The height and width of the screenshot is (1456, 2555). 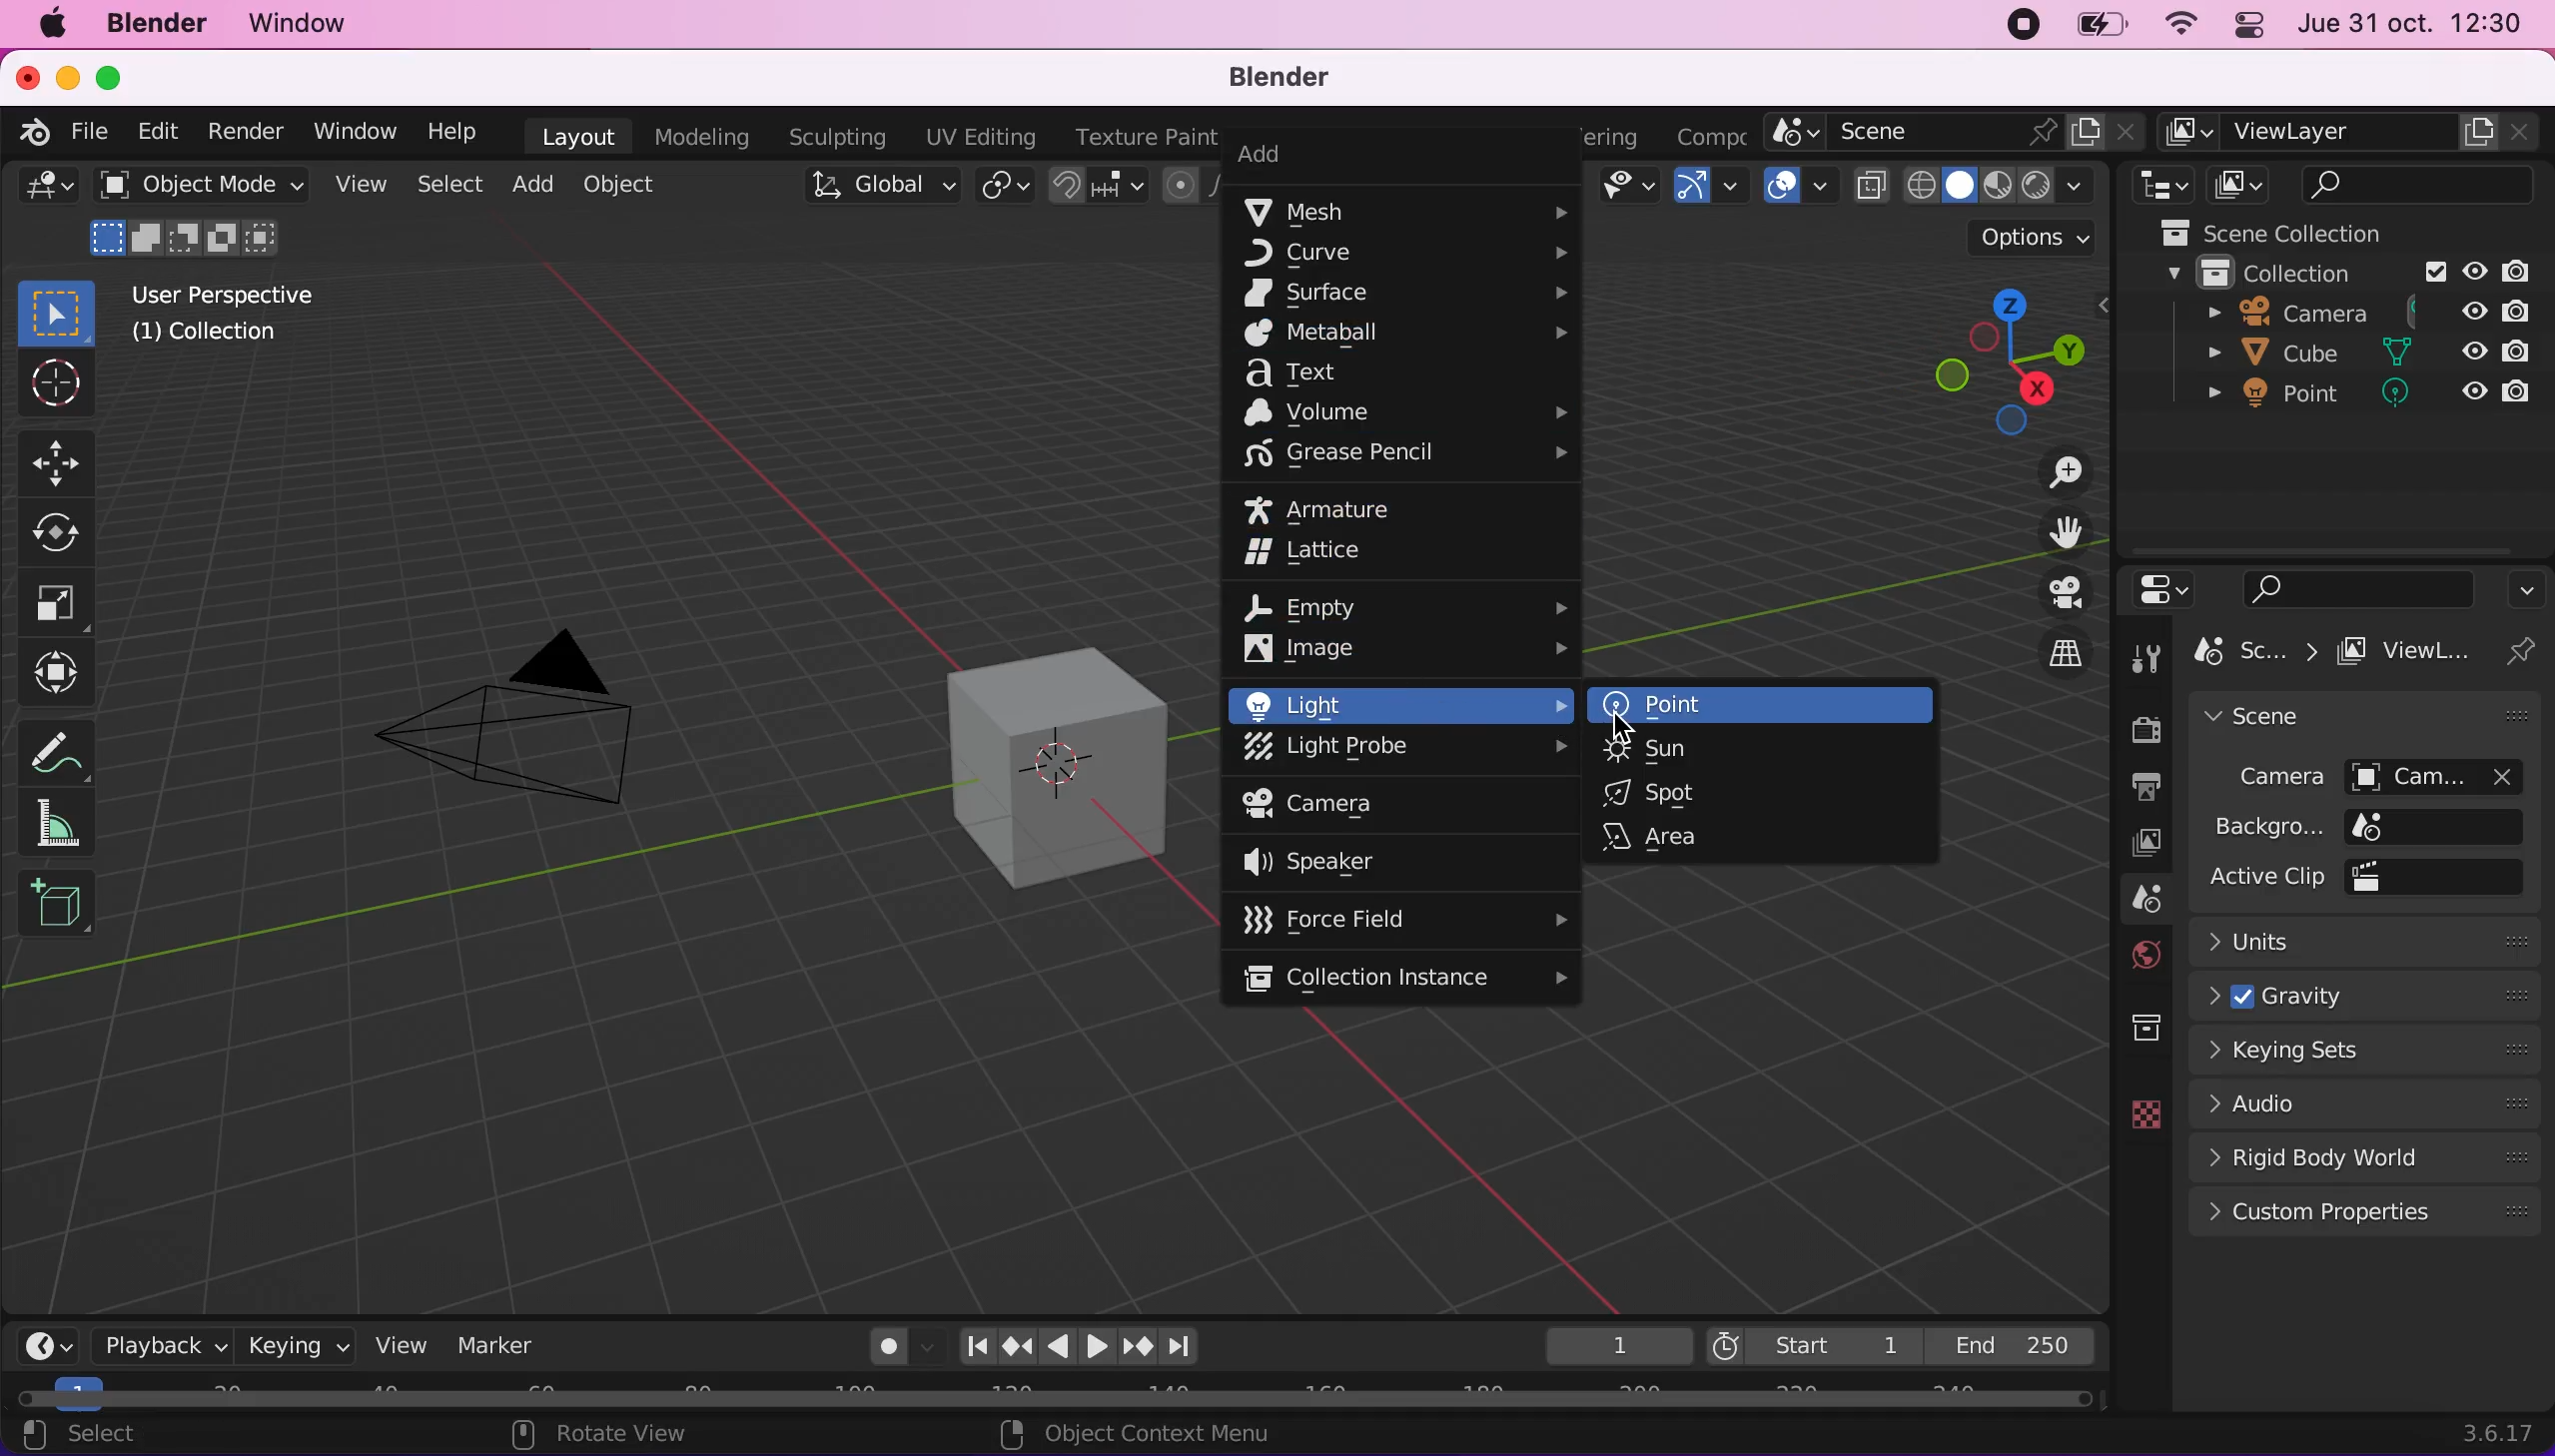 I want to click on cursor, so click(x=54, y=384).